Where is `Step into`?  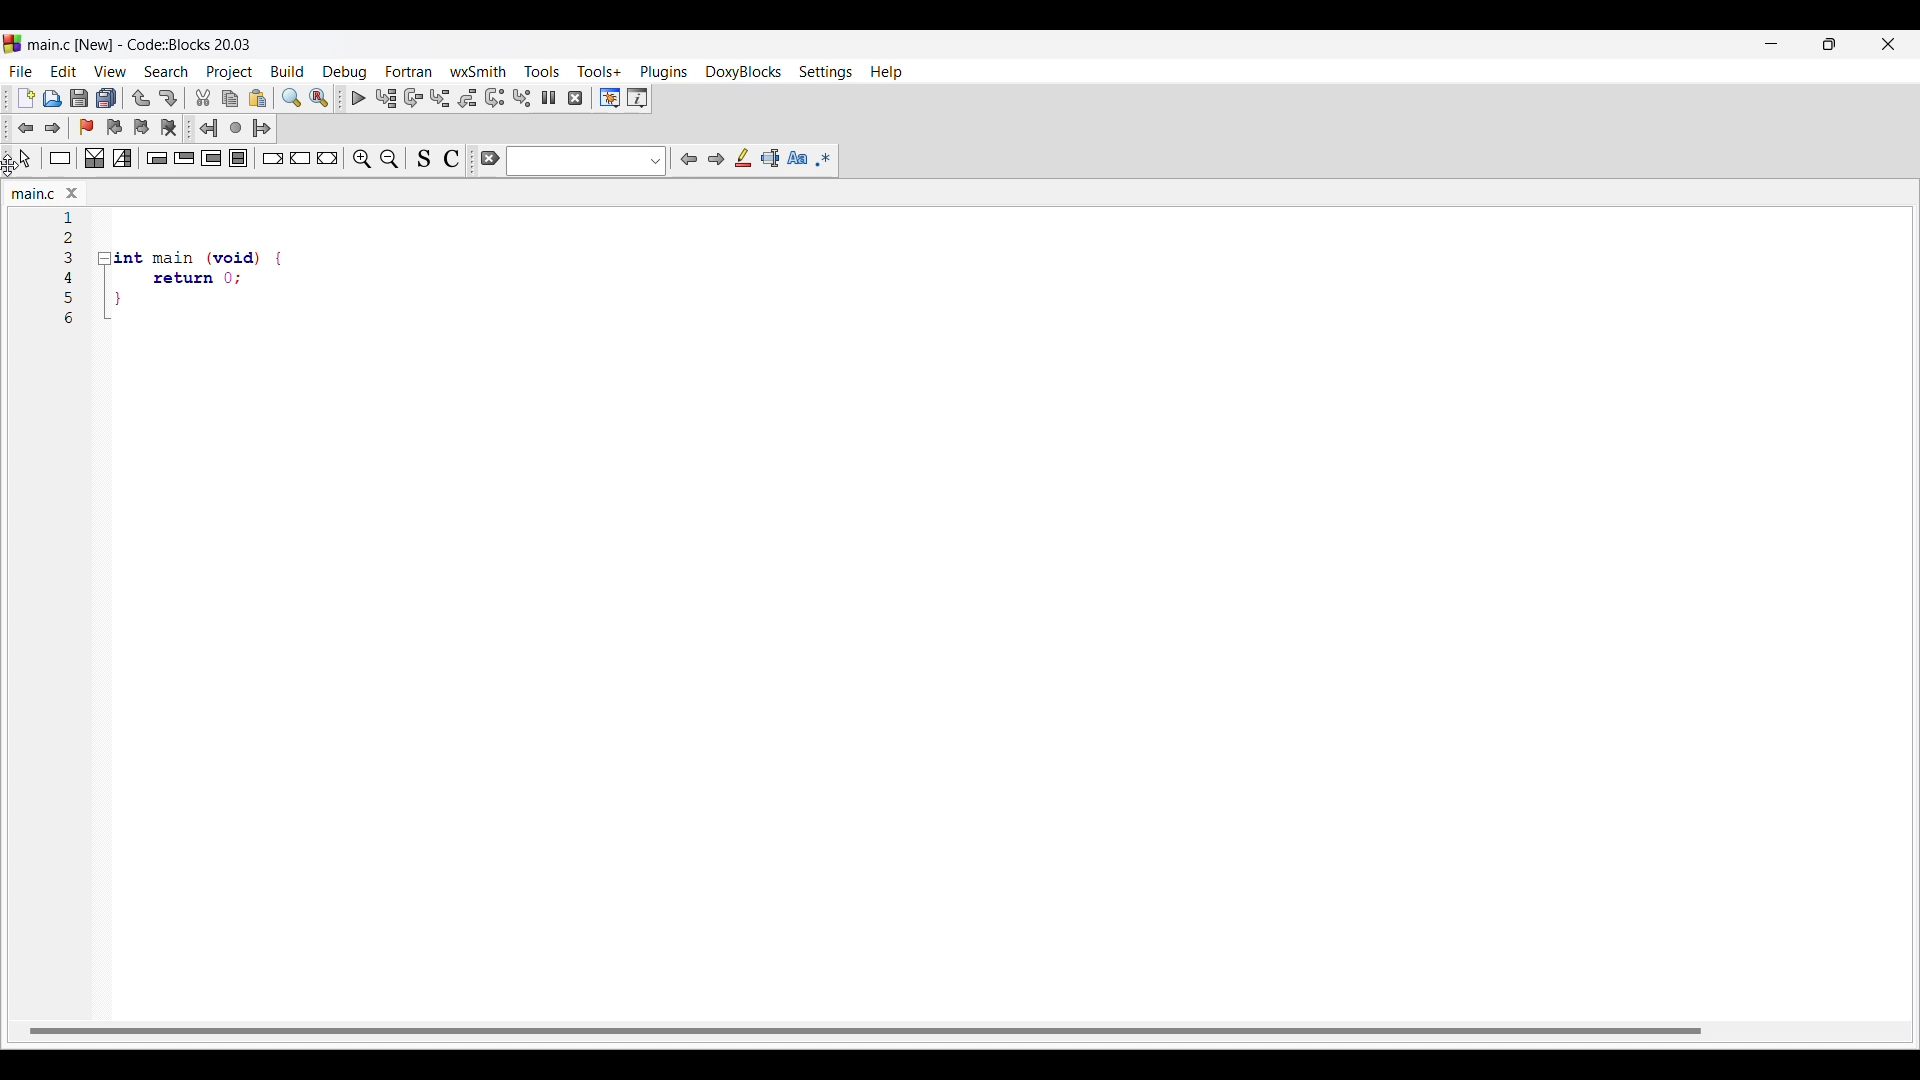 Step into is located at coordinates (441, 98).